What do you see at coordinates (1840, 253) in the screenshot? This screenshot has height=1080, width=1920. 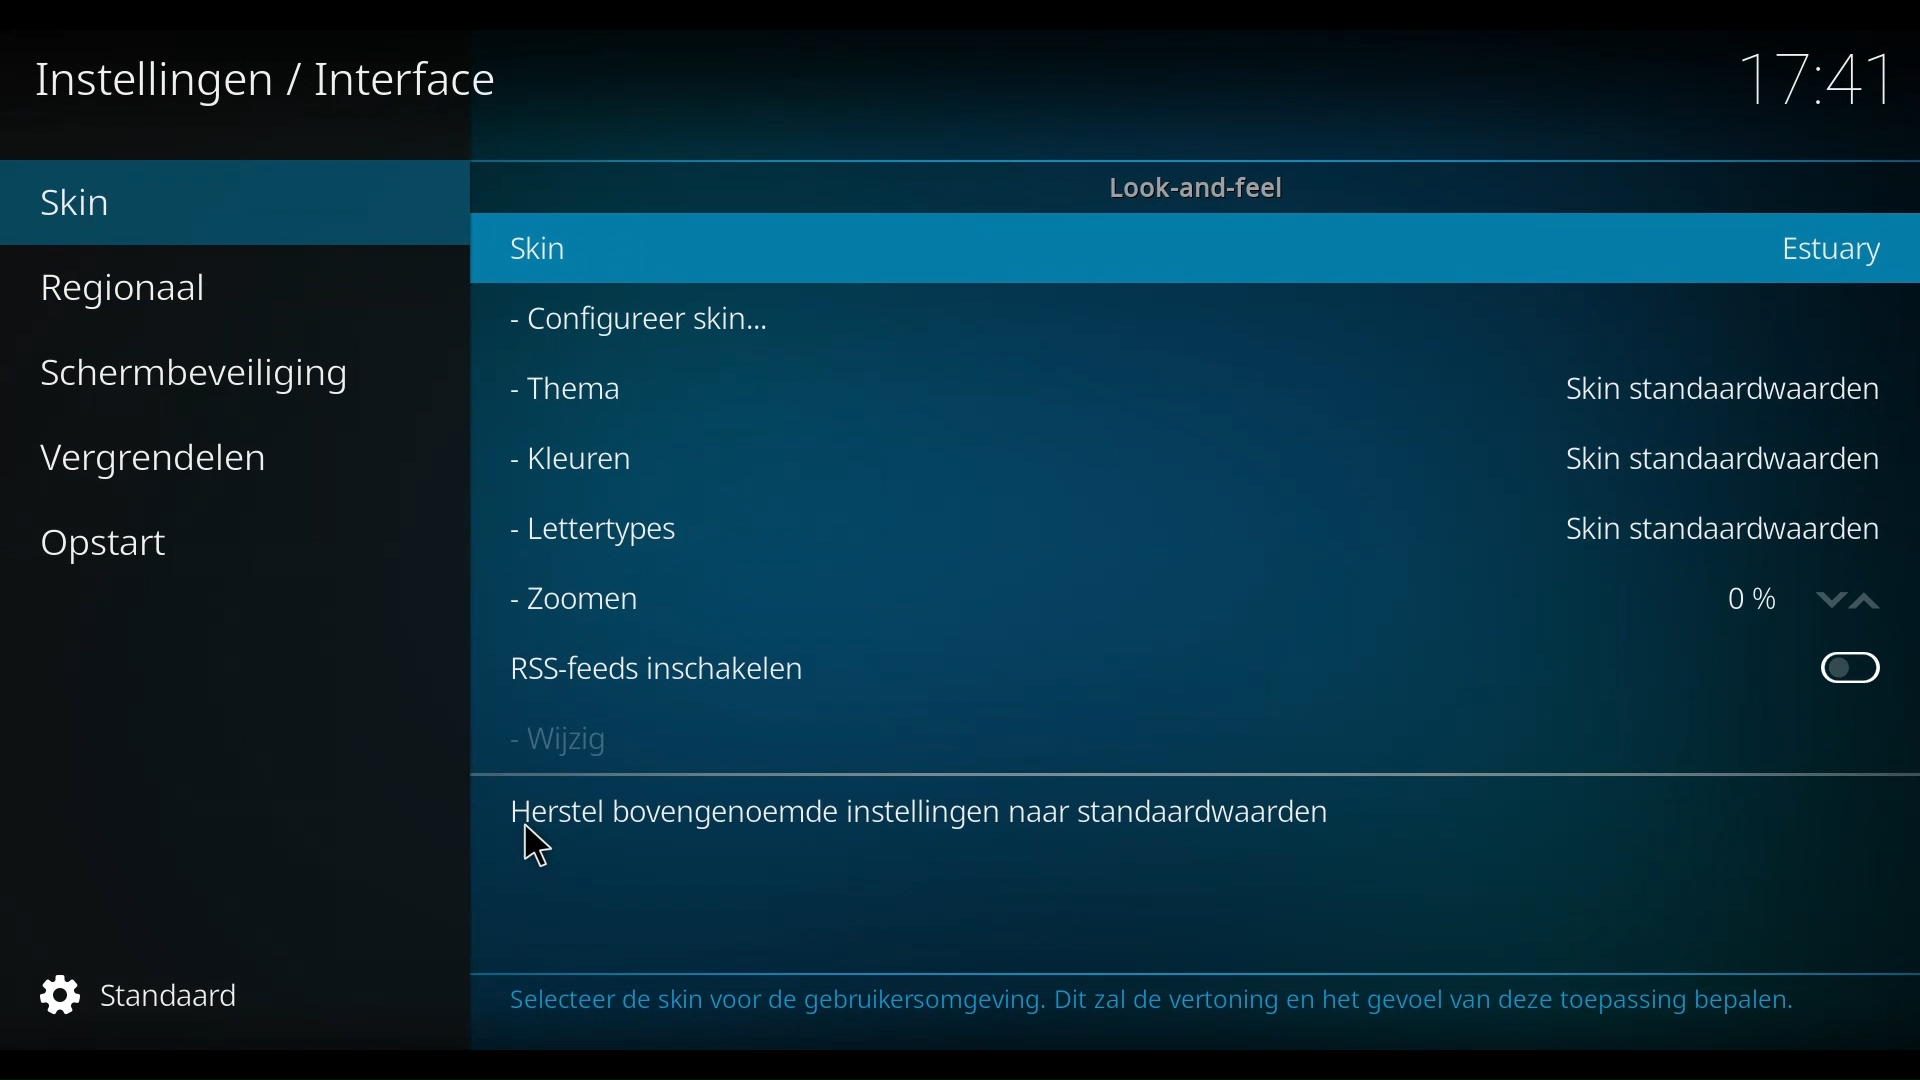 I see `Estuary` at bounding box center [1840, 253].